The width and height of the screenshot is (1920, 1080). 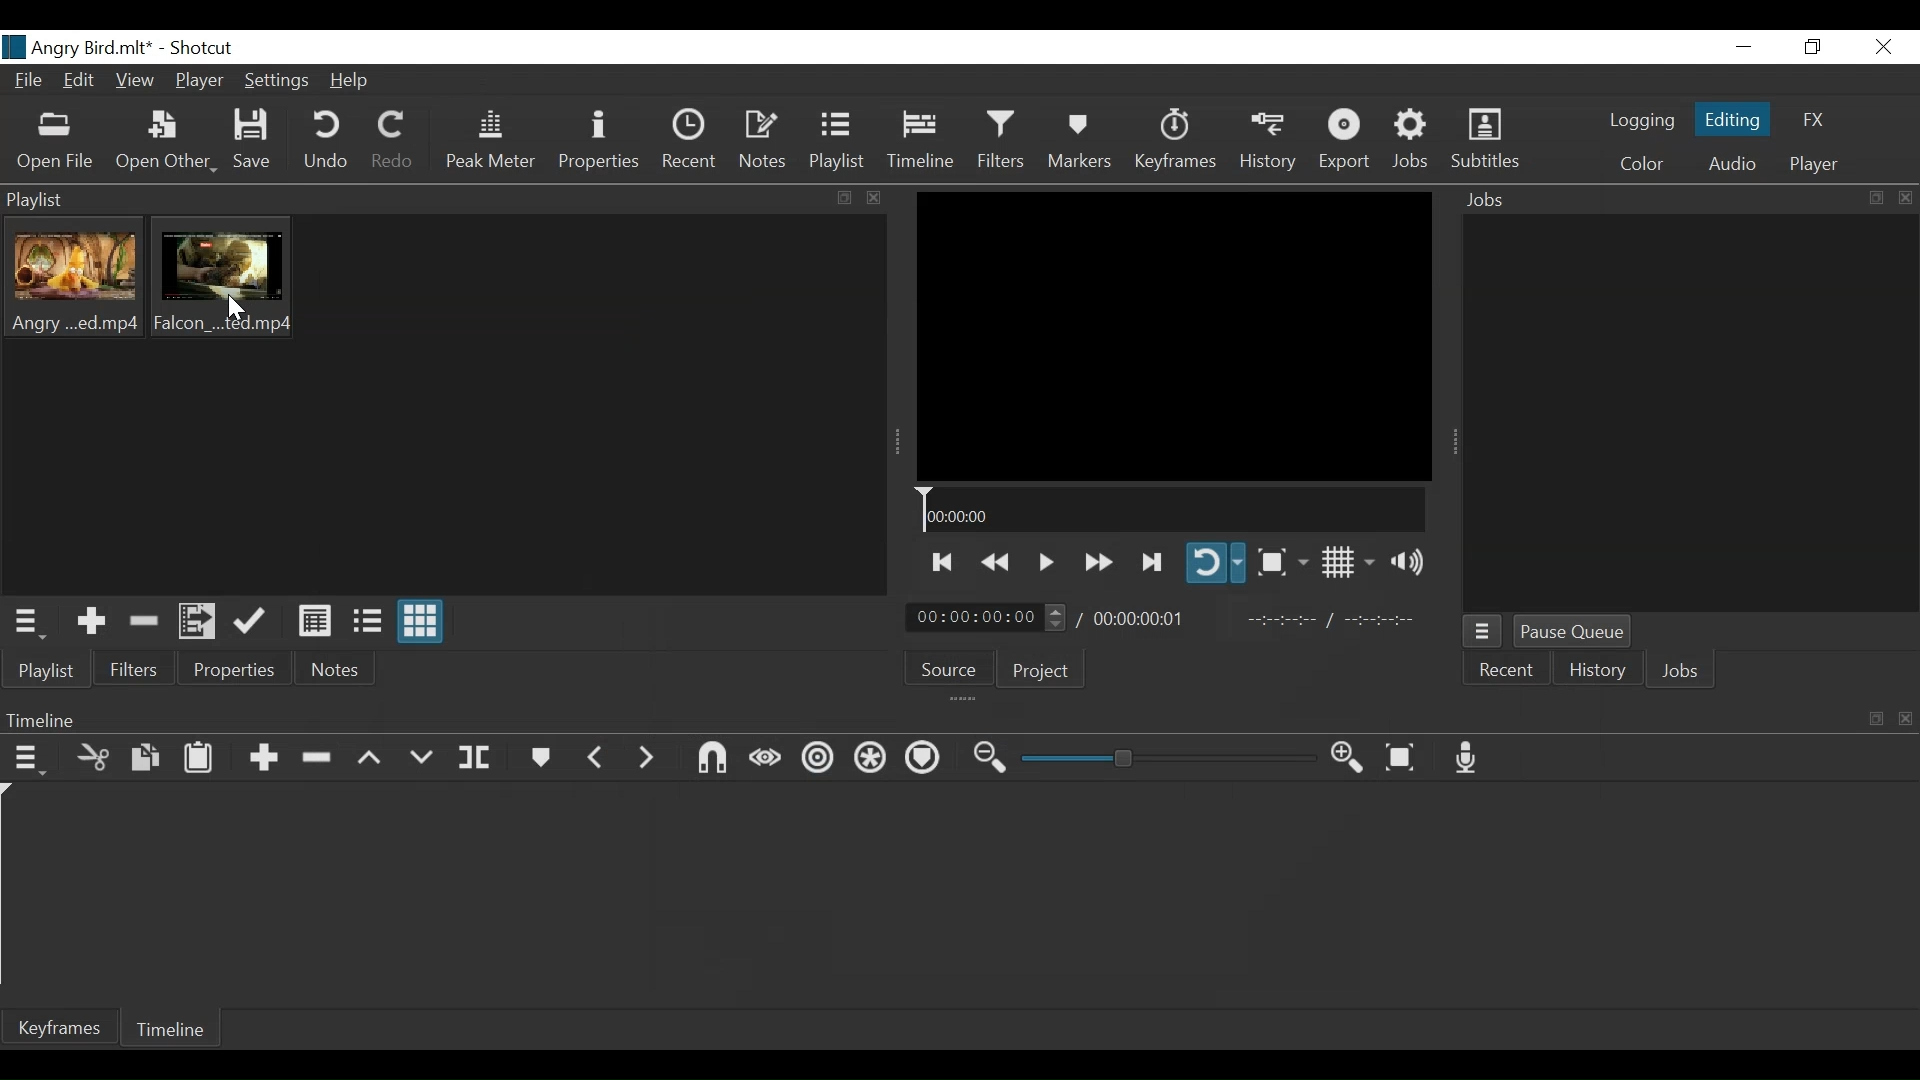 I want to click on Notes, so click(x=337, y=669).